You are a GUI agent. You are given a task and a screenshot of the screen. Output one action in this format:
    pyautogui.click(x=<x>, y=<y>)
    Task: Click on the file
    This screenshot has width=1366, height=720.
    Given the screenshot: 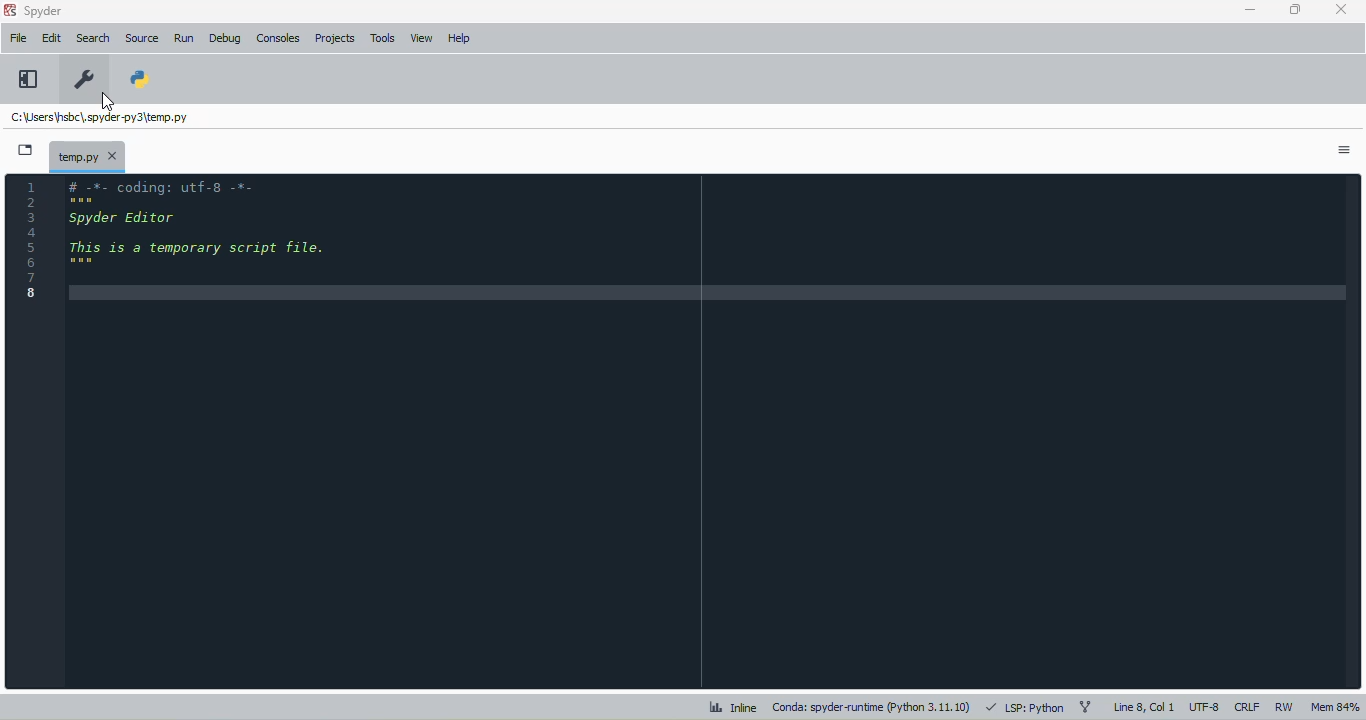 What is the action you would take?
    pyautogui.click(x=18, y=38)
    